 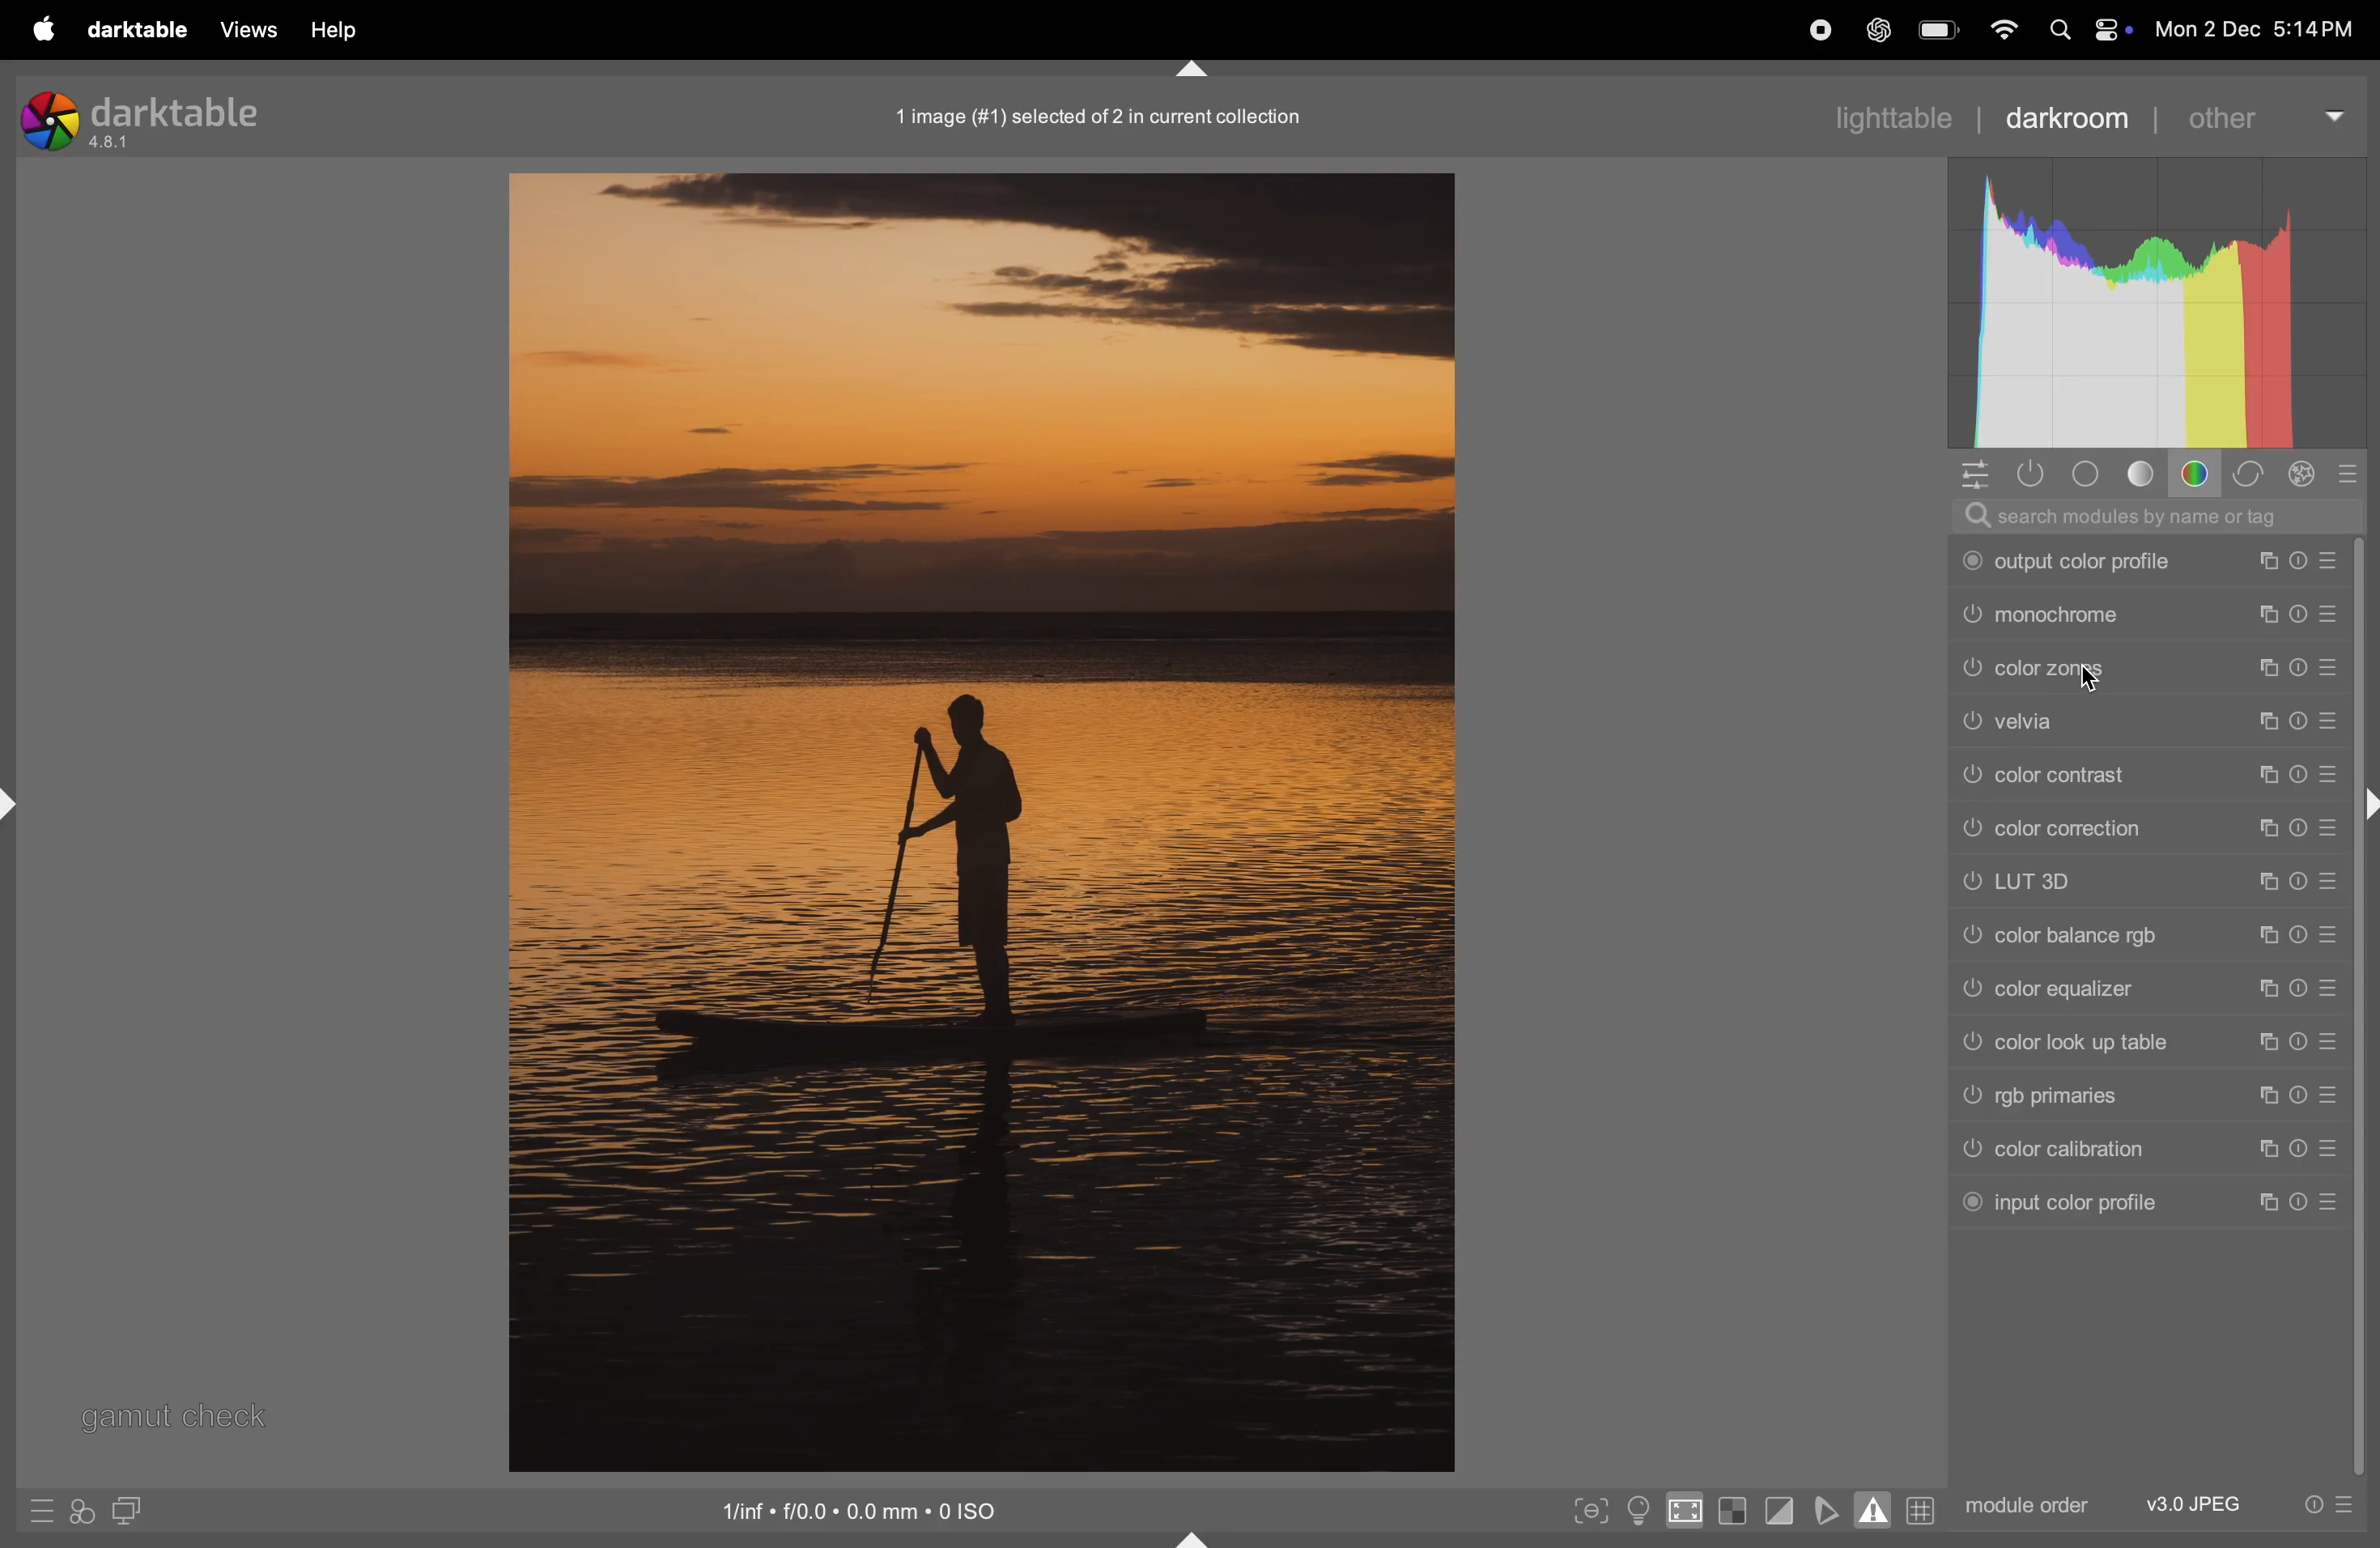 What do you see at coordinates (1783, 1512) in the screenshot?
I see `toggle clipping indications` at bounding box center [1783, 1512].